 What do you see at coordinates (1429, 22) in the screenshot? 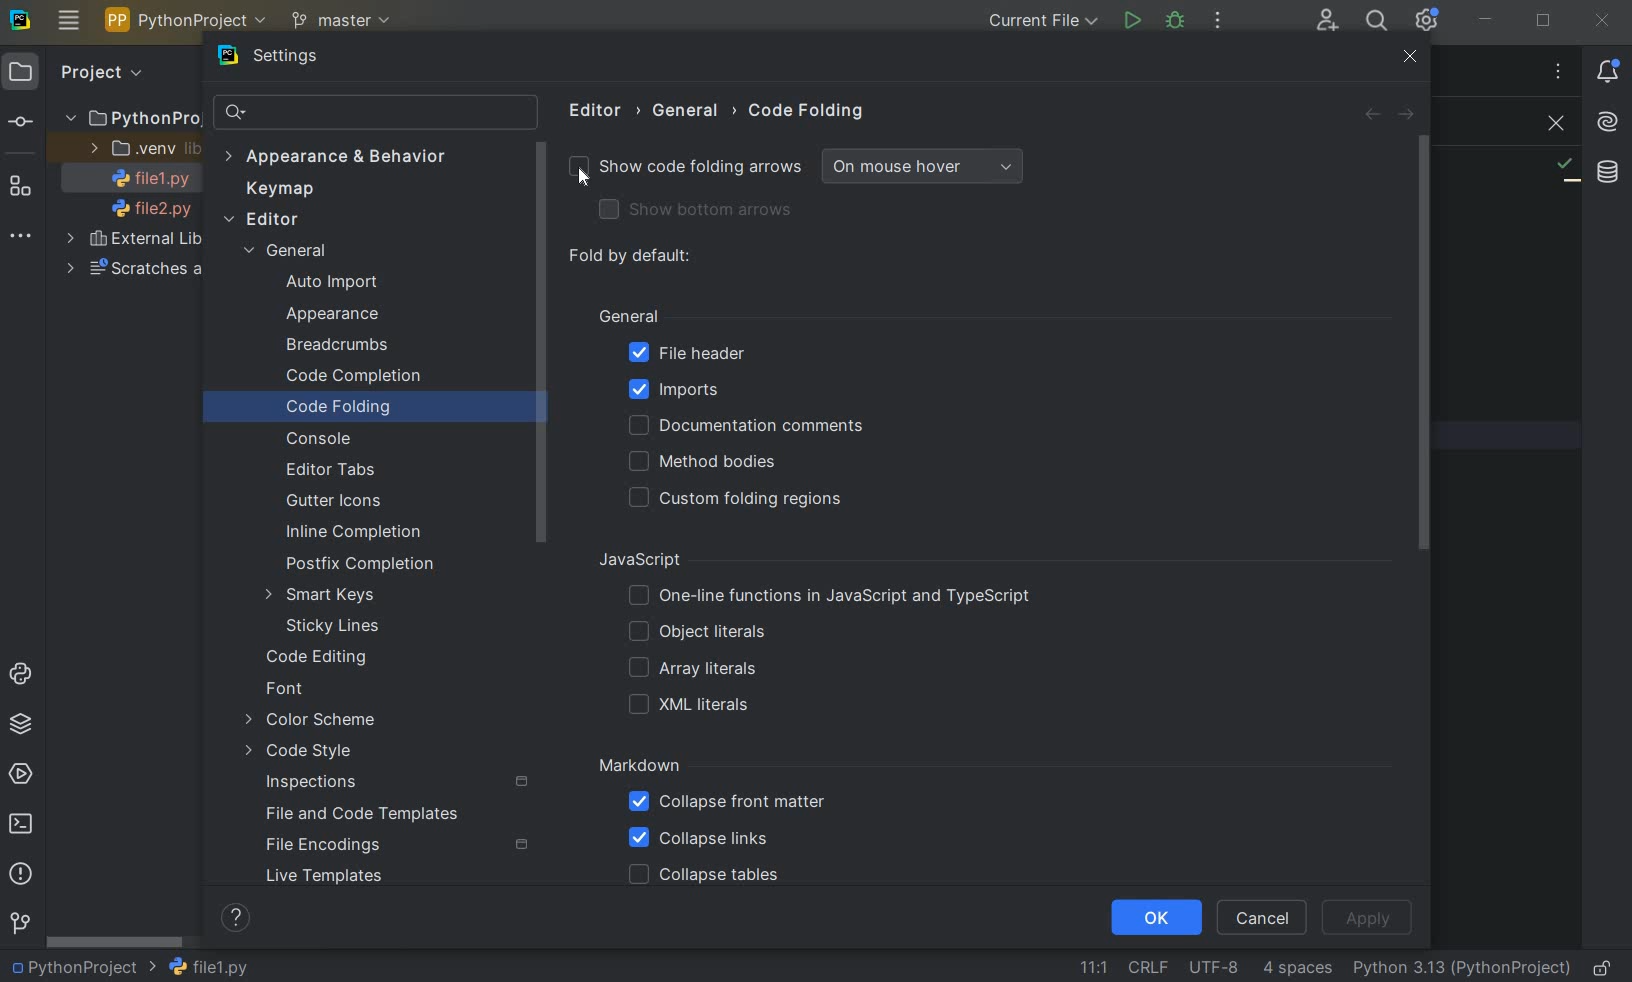
I see `IDE AND PROJECT SETTINGS` at bounding box center [1429, 22].